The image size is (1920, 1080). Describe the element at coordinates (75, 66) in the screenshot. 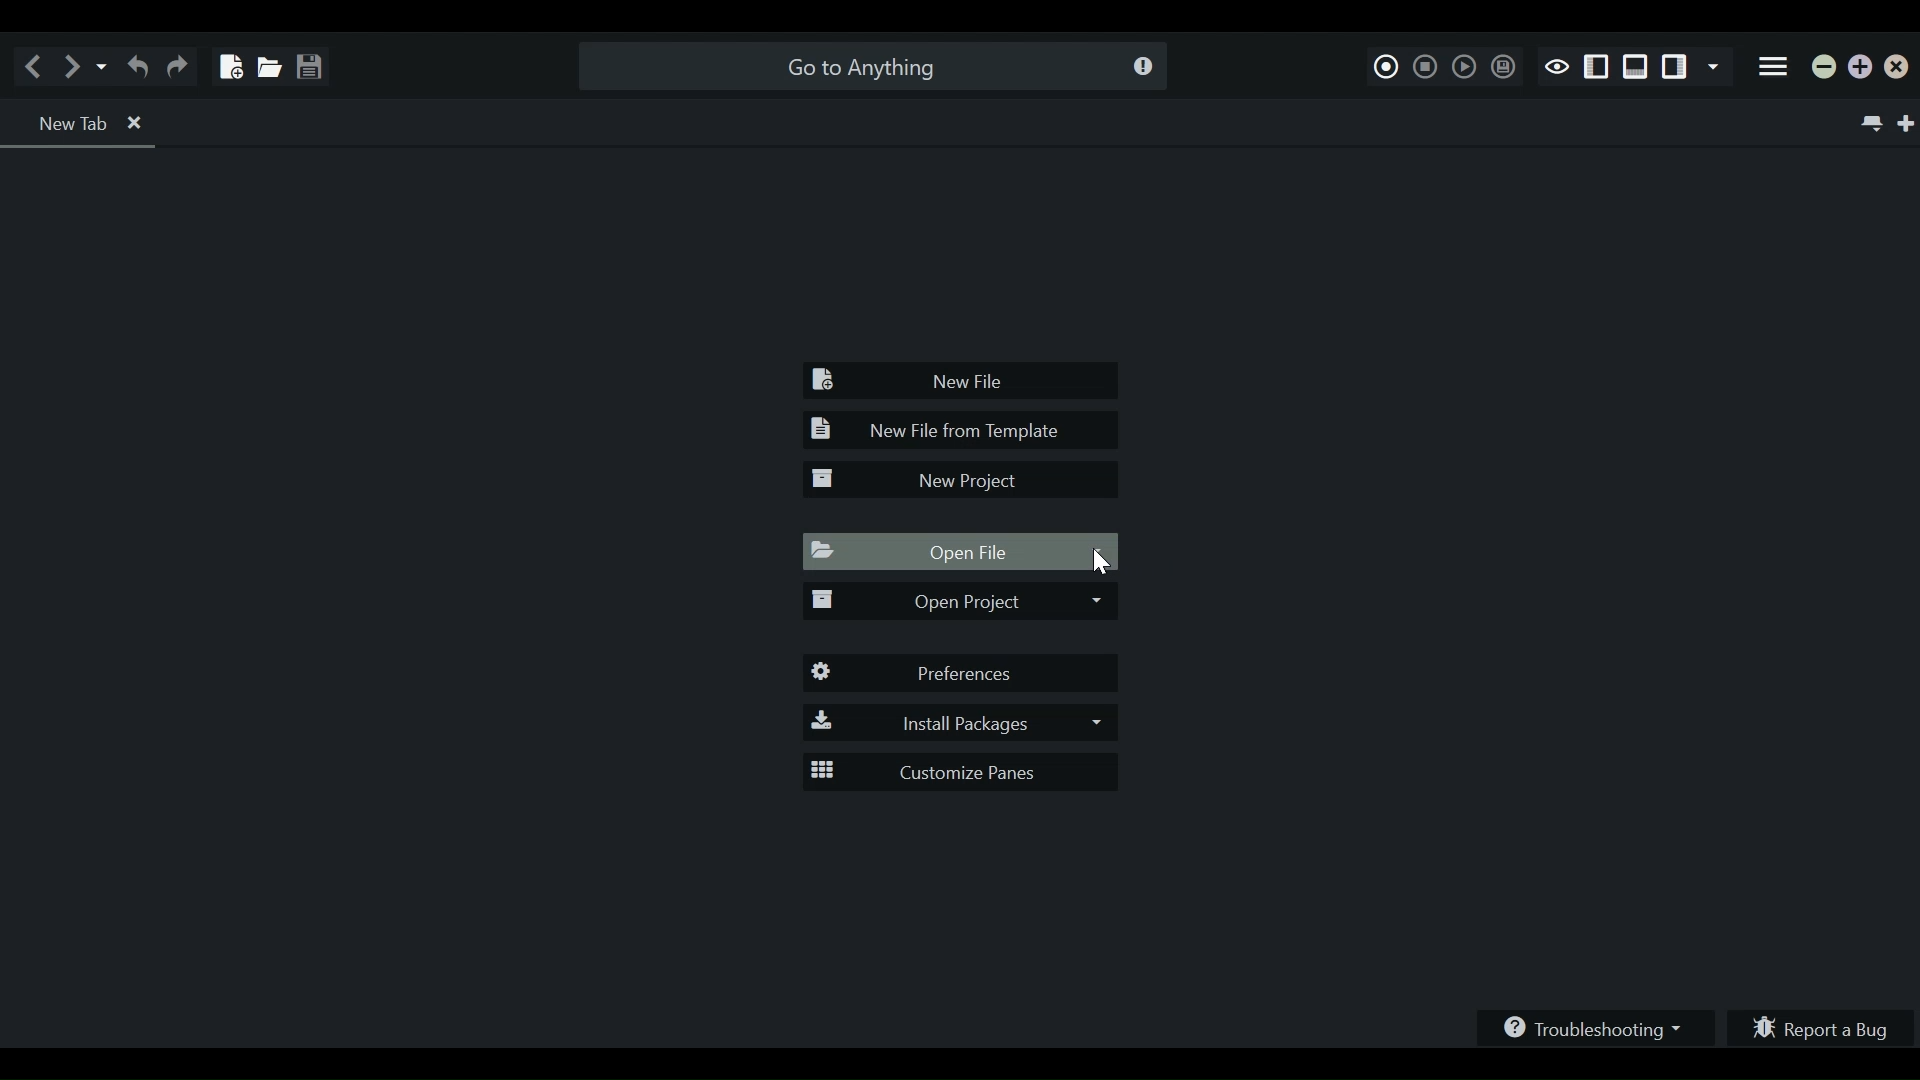

I see `Go forward one location` at that location.